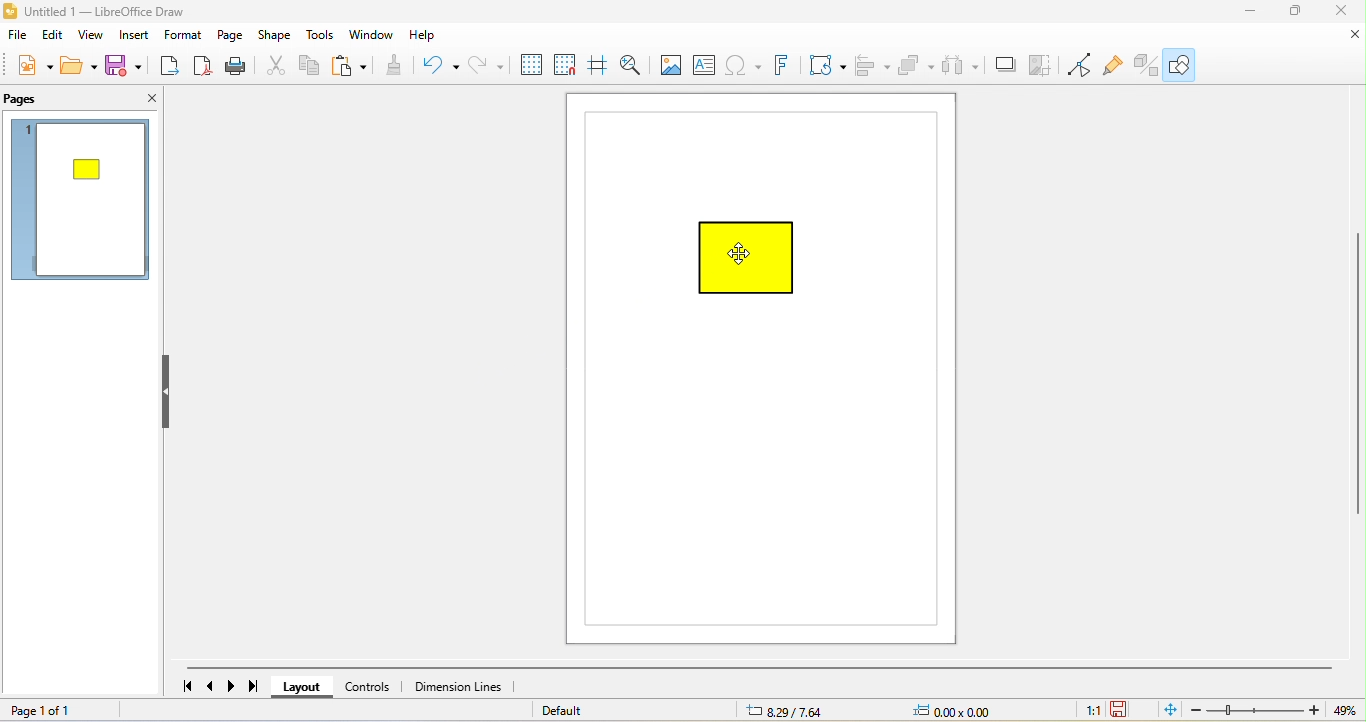 Image resolution: width=1366 pixels, height=722 pixels. What do you see at coordinates (1168, 710) in the screenshot?
I see `fit page to current window` at bounding box center [1168, 710].